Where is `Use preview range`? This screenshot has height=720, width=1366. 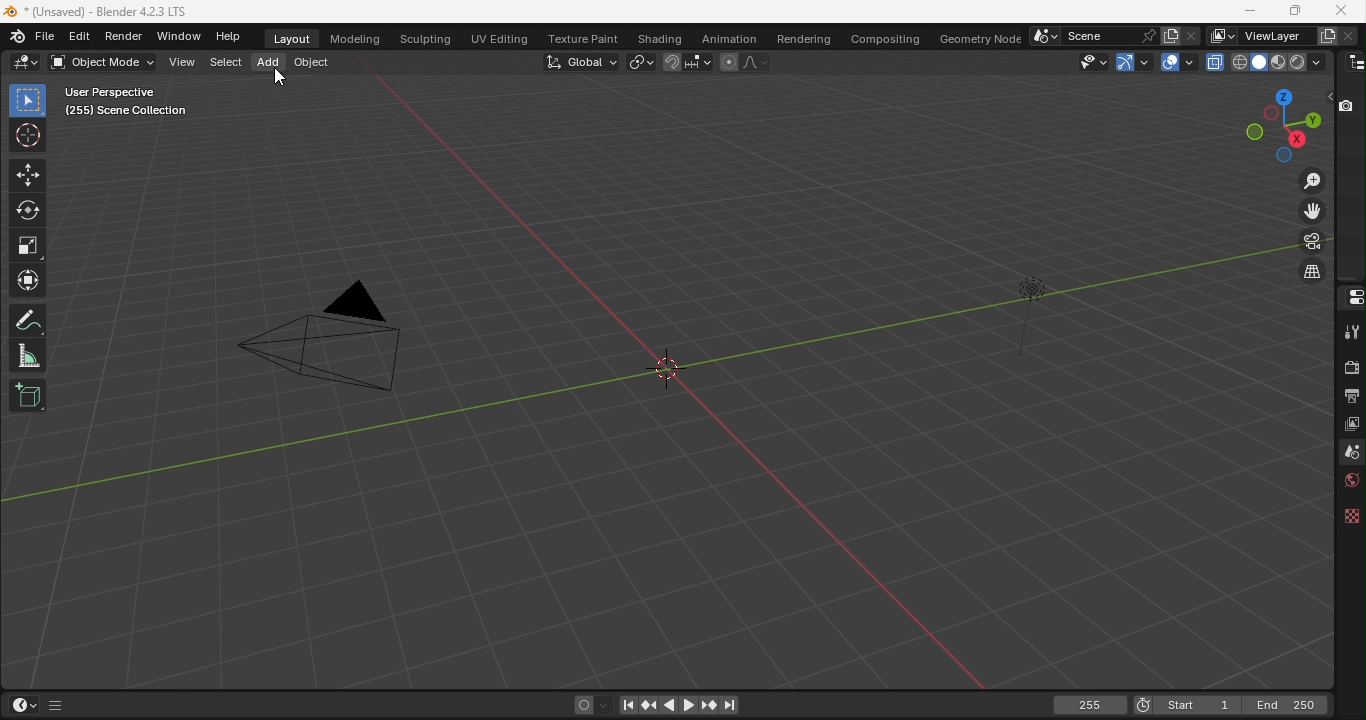
Use preview range is located at coordinates (1143, 703).